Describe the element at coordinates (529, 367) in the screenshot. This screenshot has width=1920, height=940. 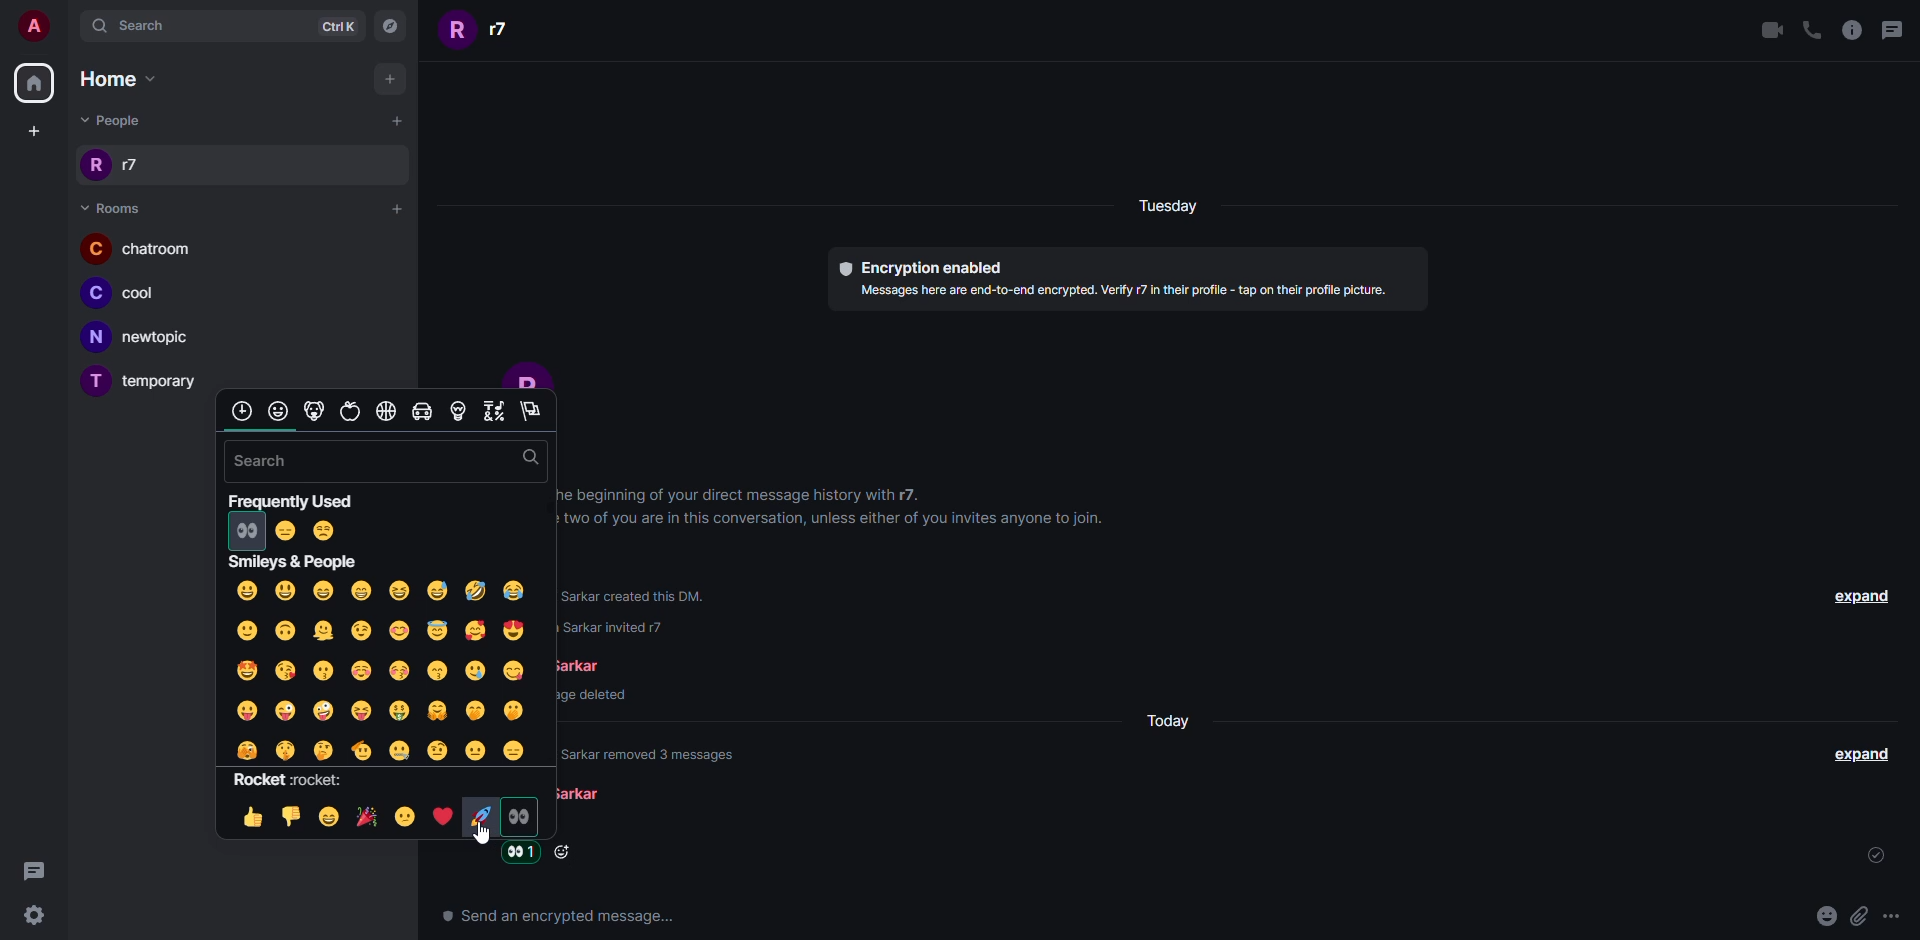
I see `profile` at that location.